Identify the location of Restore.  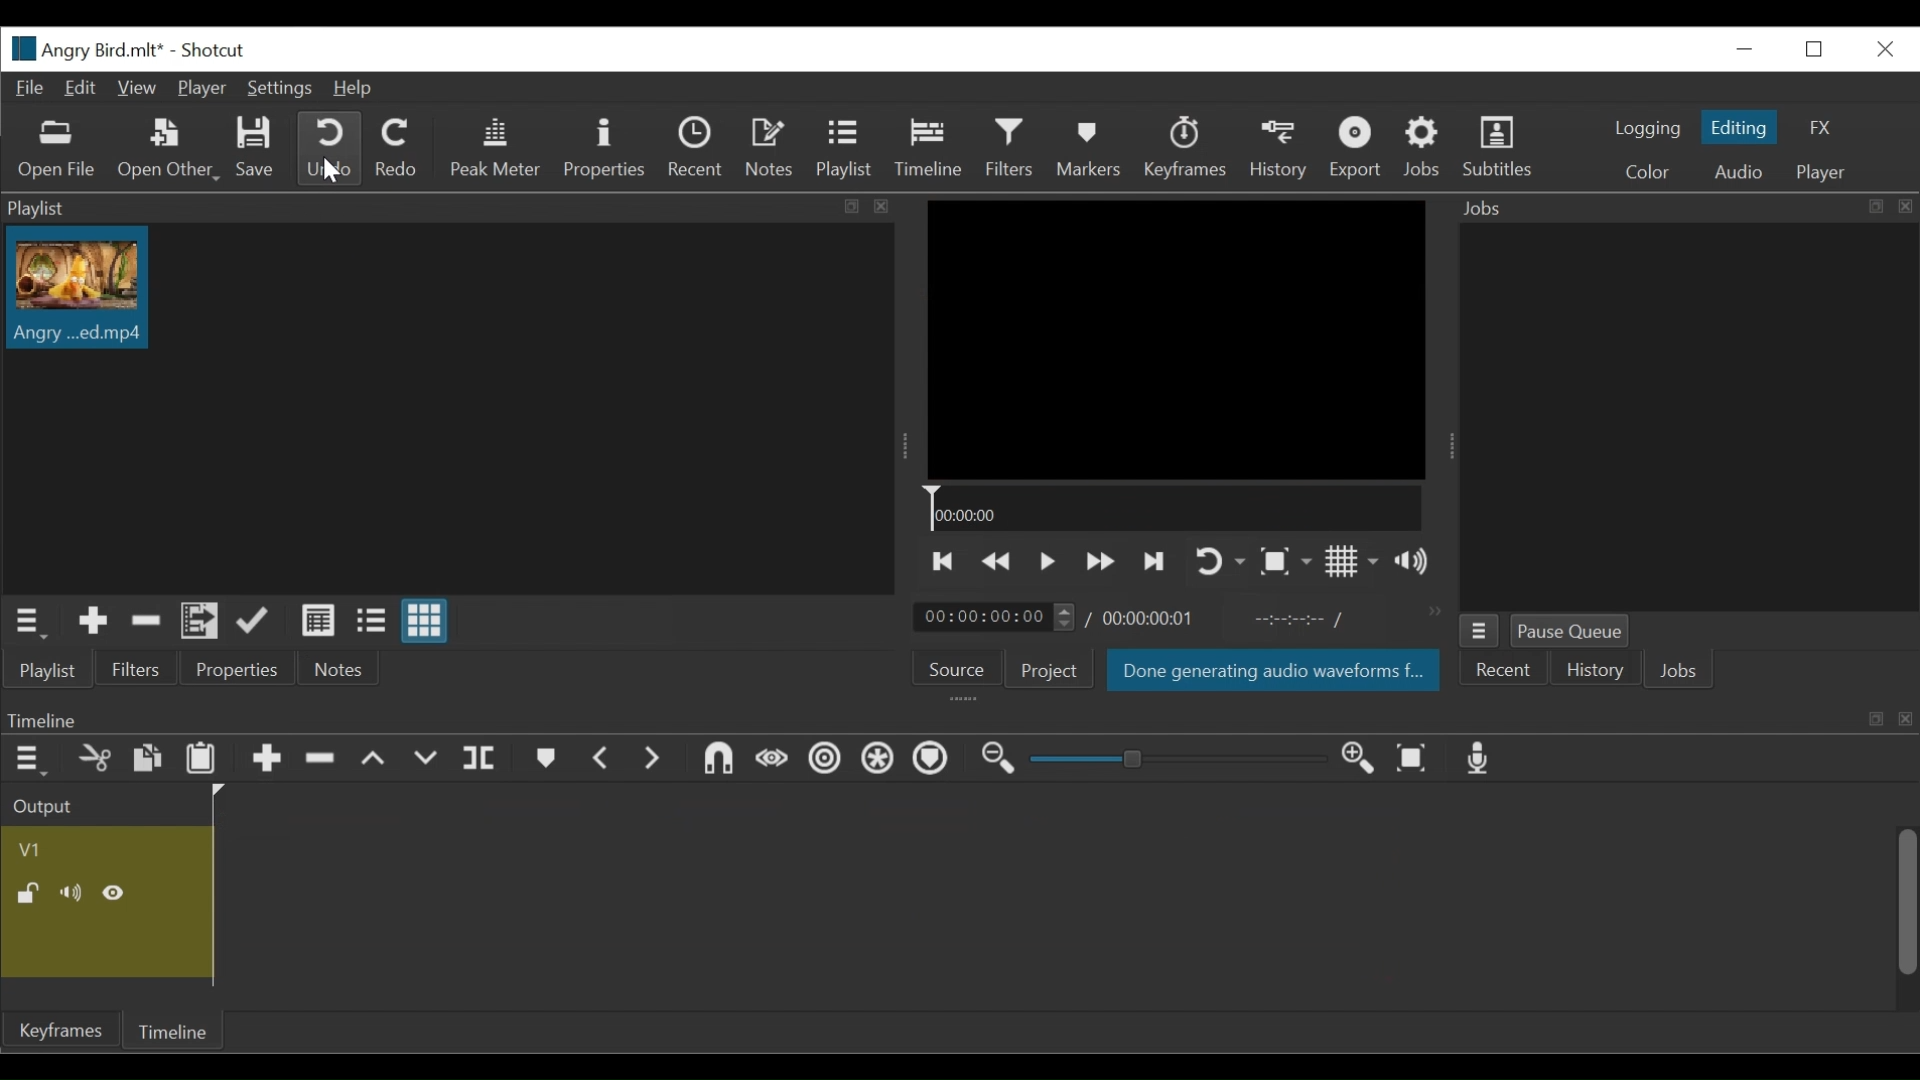
(1816, 49).